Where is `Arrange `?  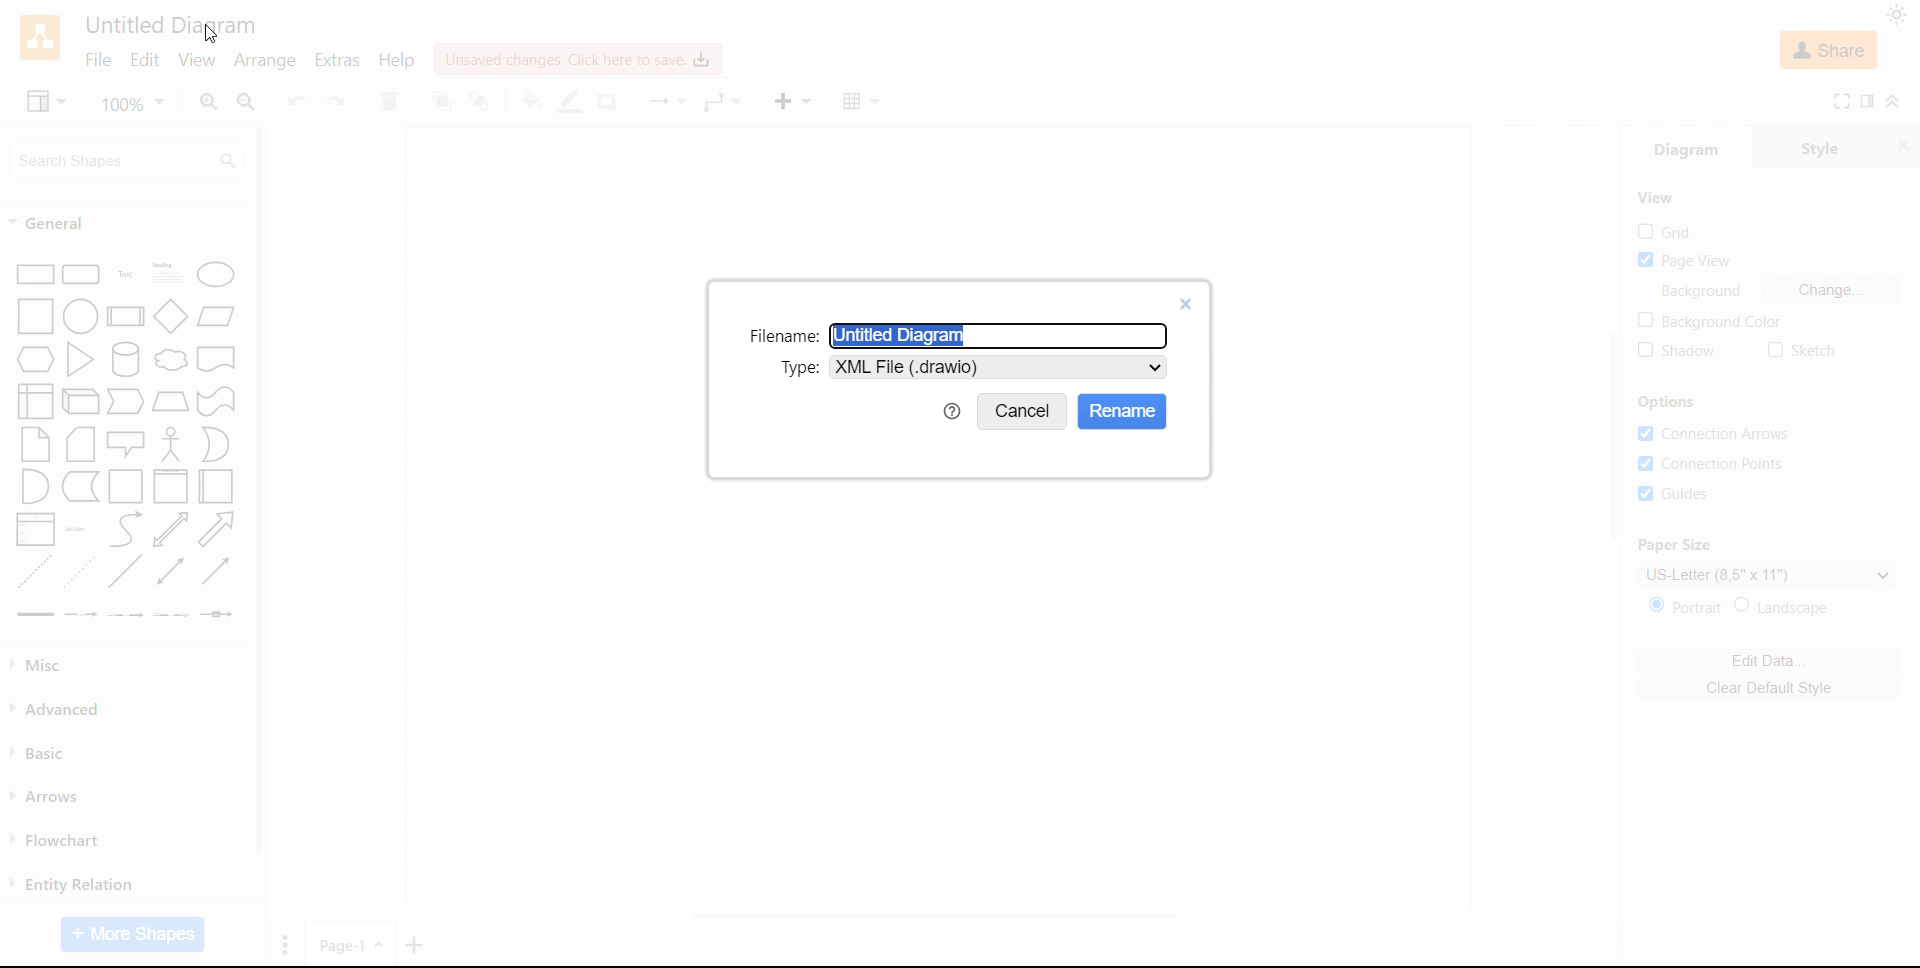 Arrange  is located at coordinates (264, 61).